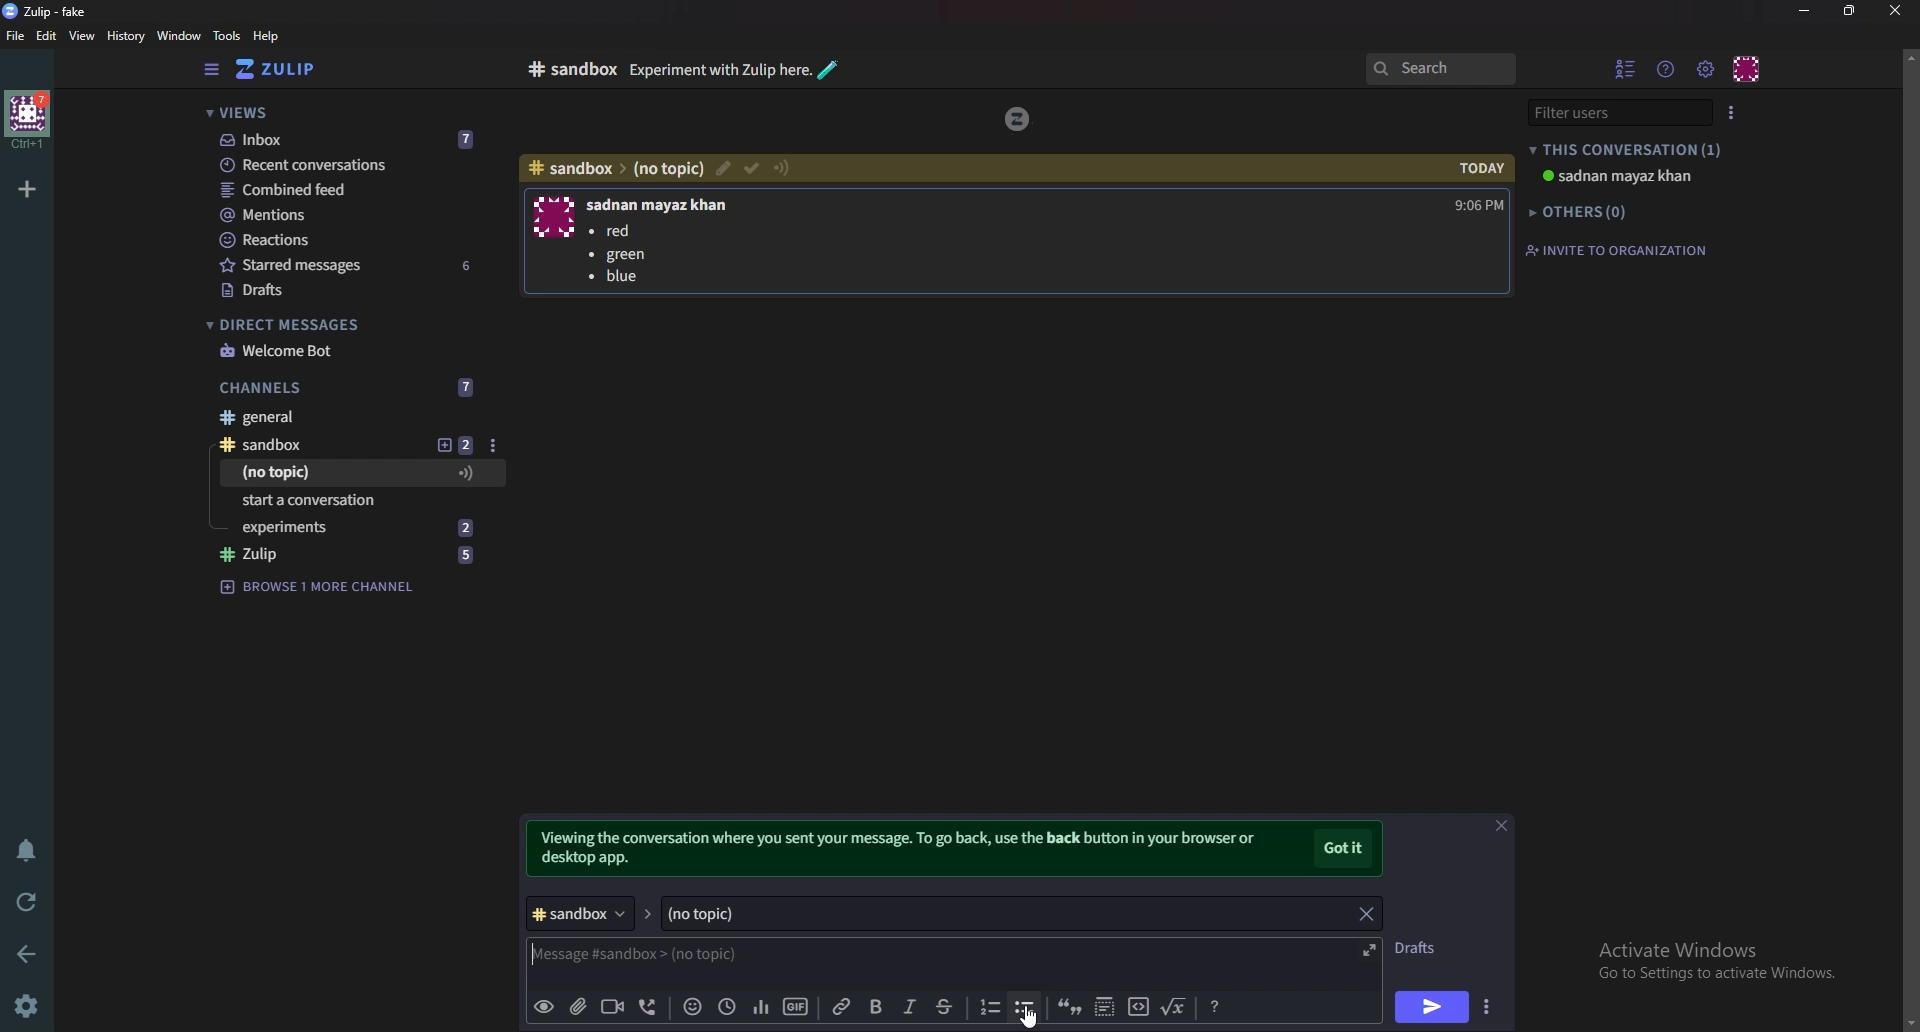  What do you see at coordinates (784, 169) in the screenshot?
I see `Configure topic notifications` at bounding box center [784, 169].